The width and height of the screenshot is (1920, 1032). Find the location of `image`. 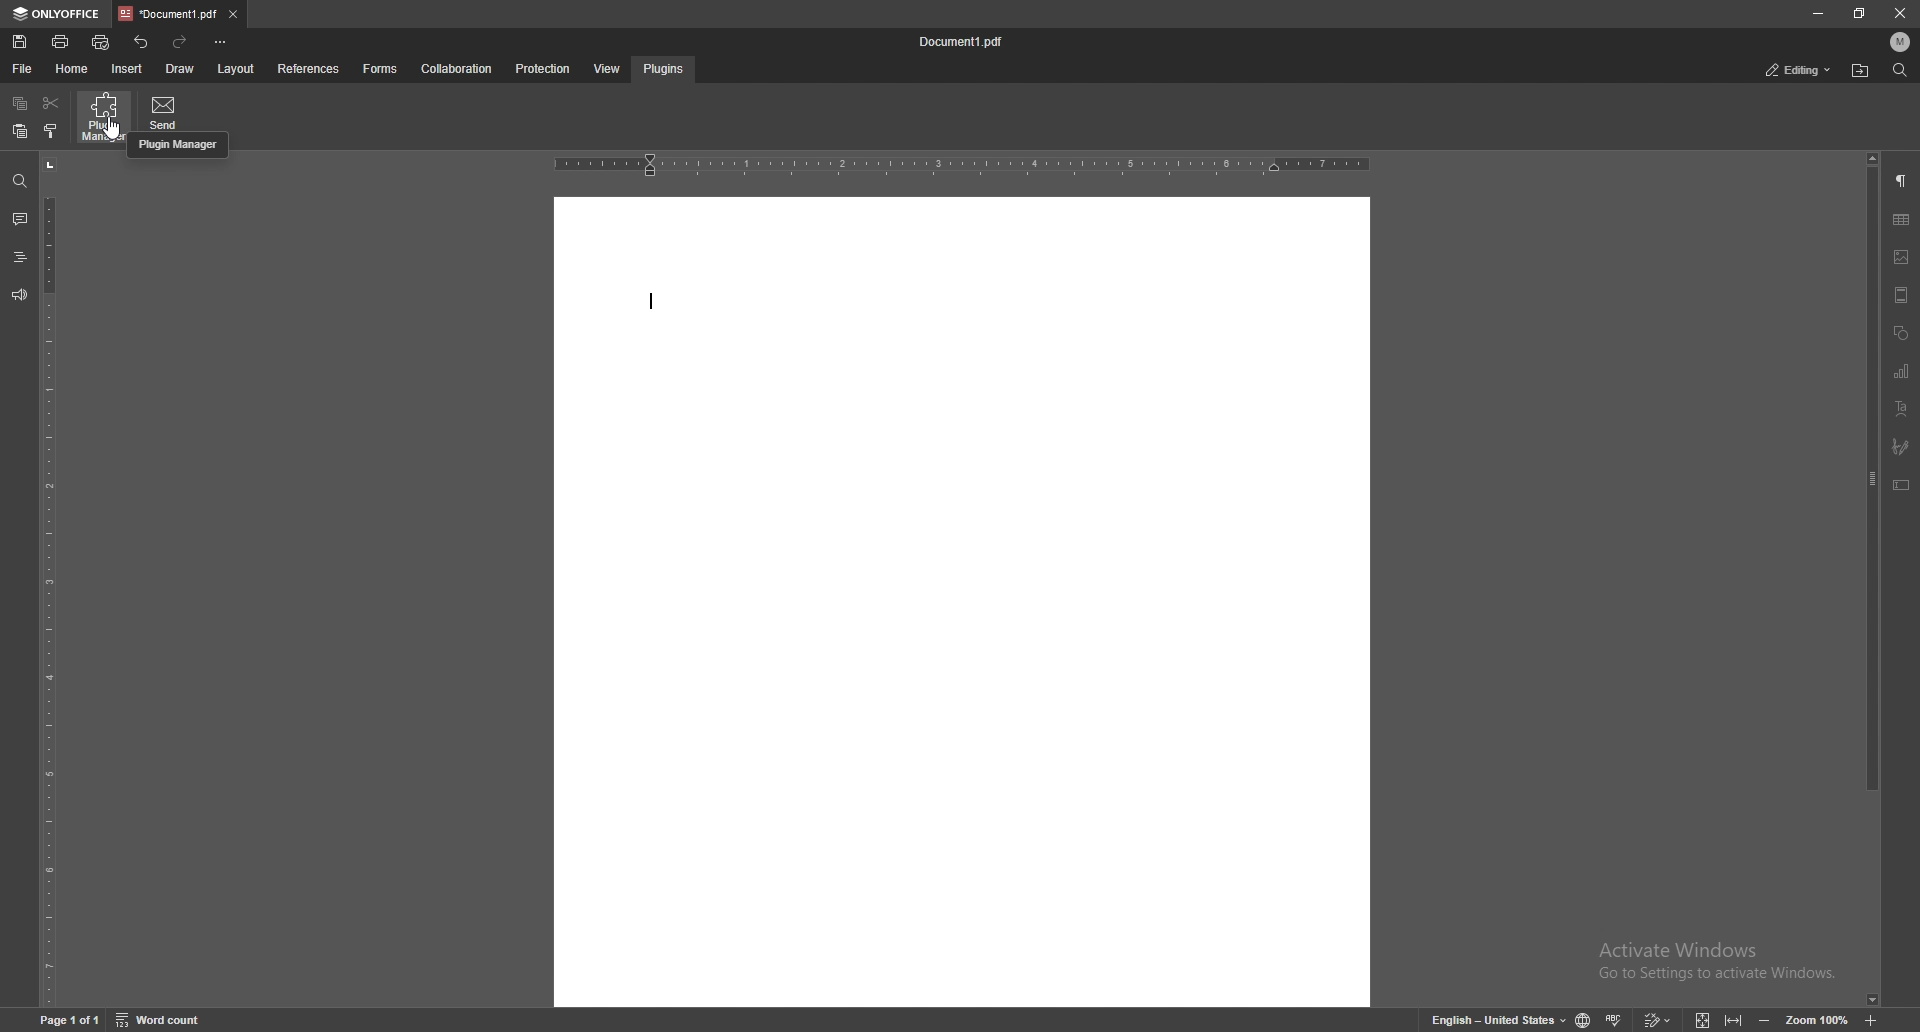

image is located at coordinates (1902, 258).